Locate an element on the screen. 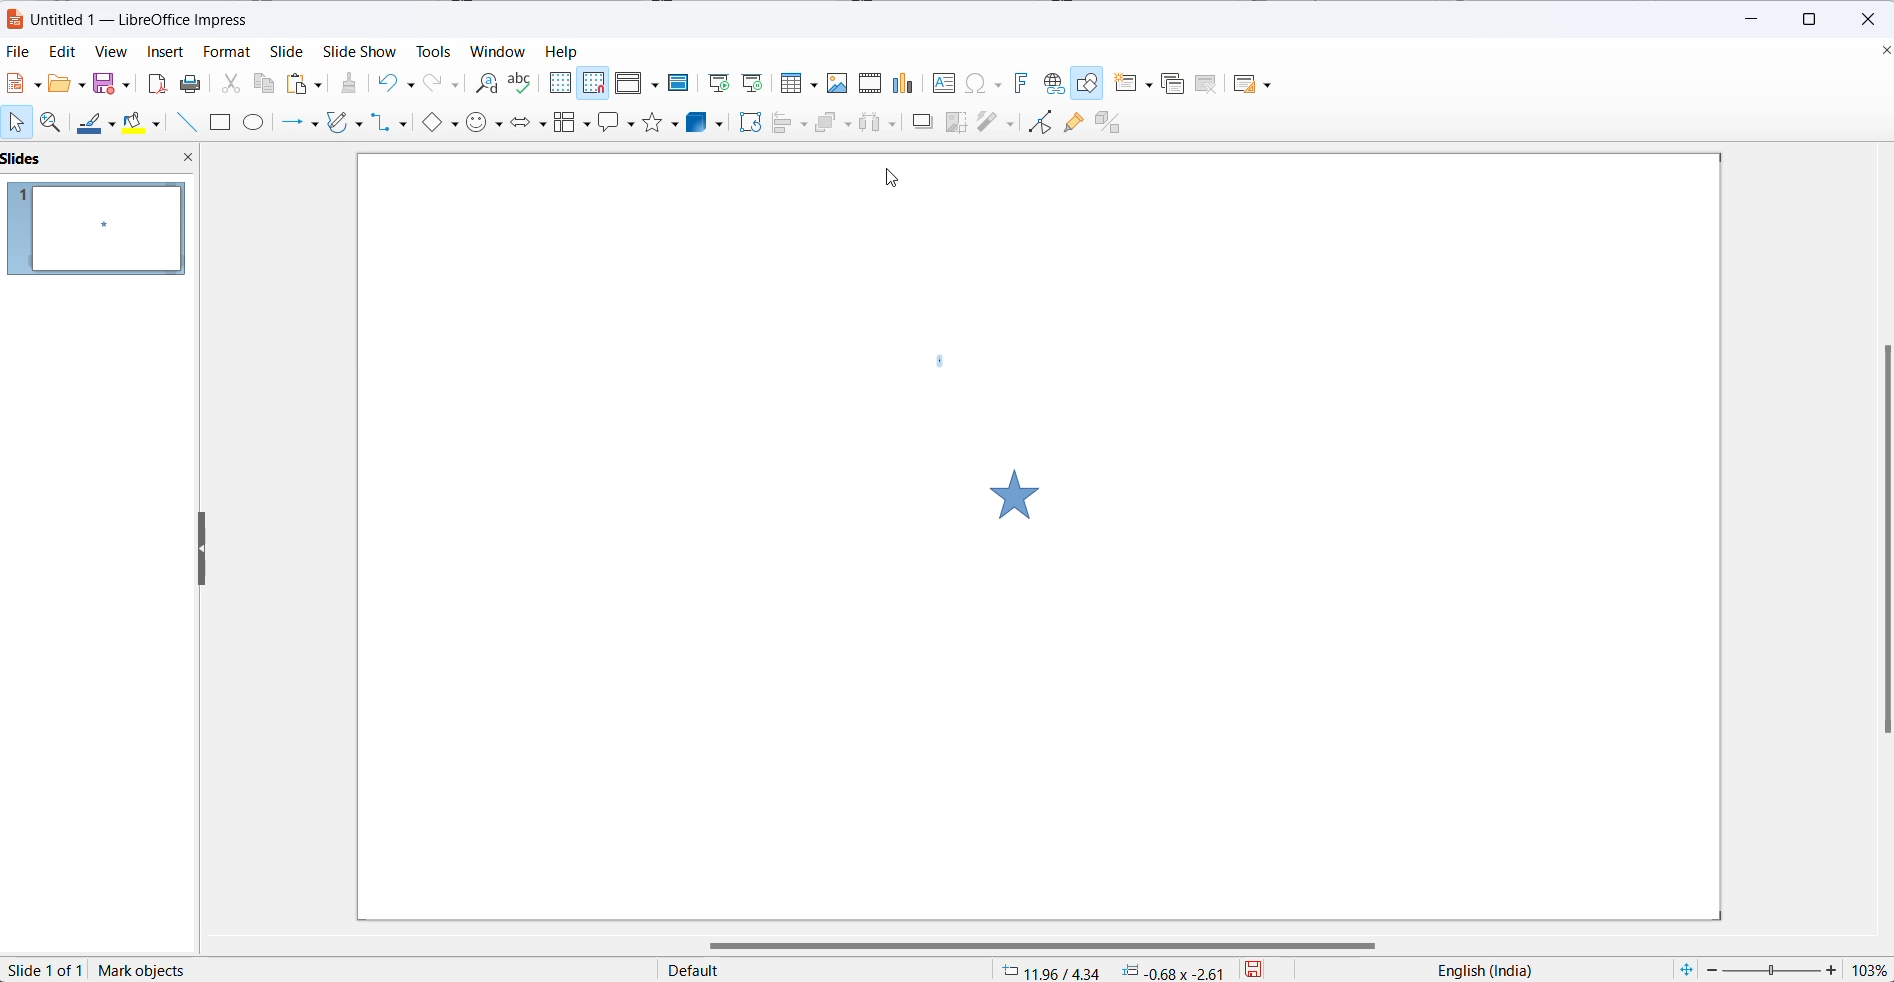 The image size is (1894, 982). zoom percentage is located at coordinates (1872, 969).